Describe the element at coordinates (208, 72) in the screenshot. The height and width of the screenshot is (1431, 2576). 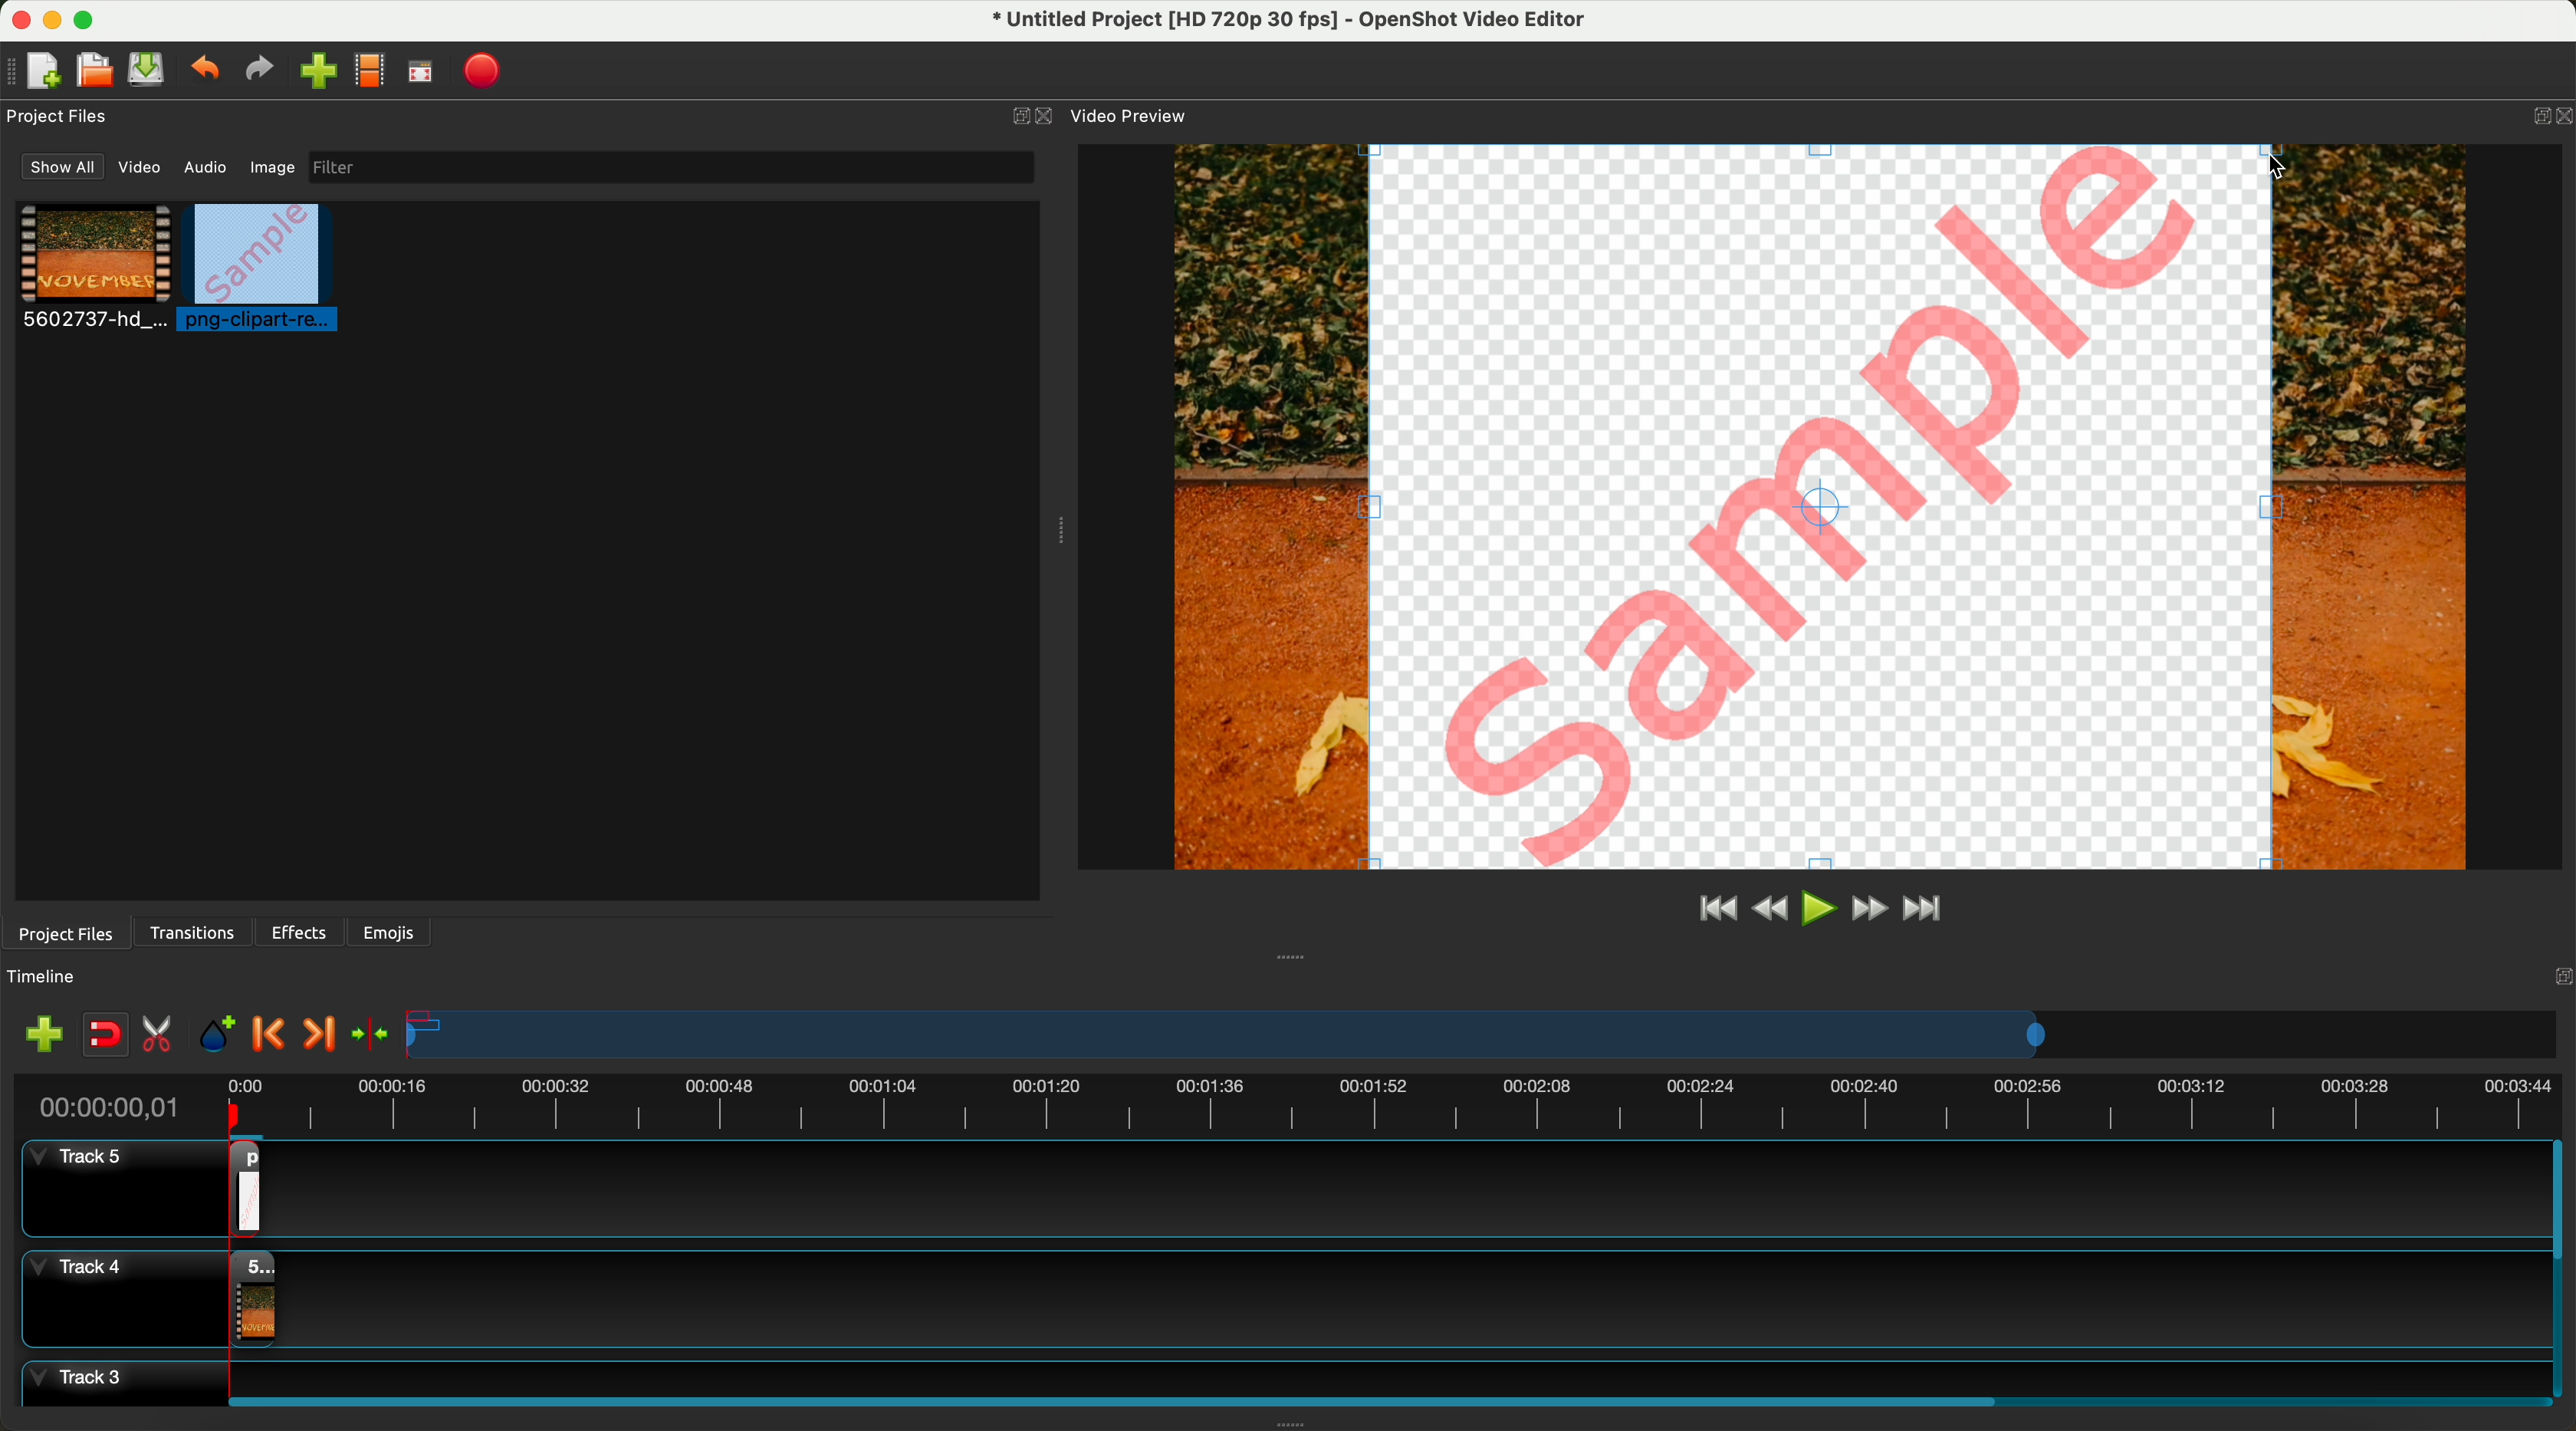
I see `undo` at that location.